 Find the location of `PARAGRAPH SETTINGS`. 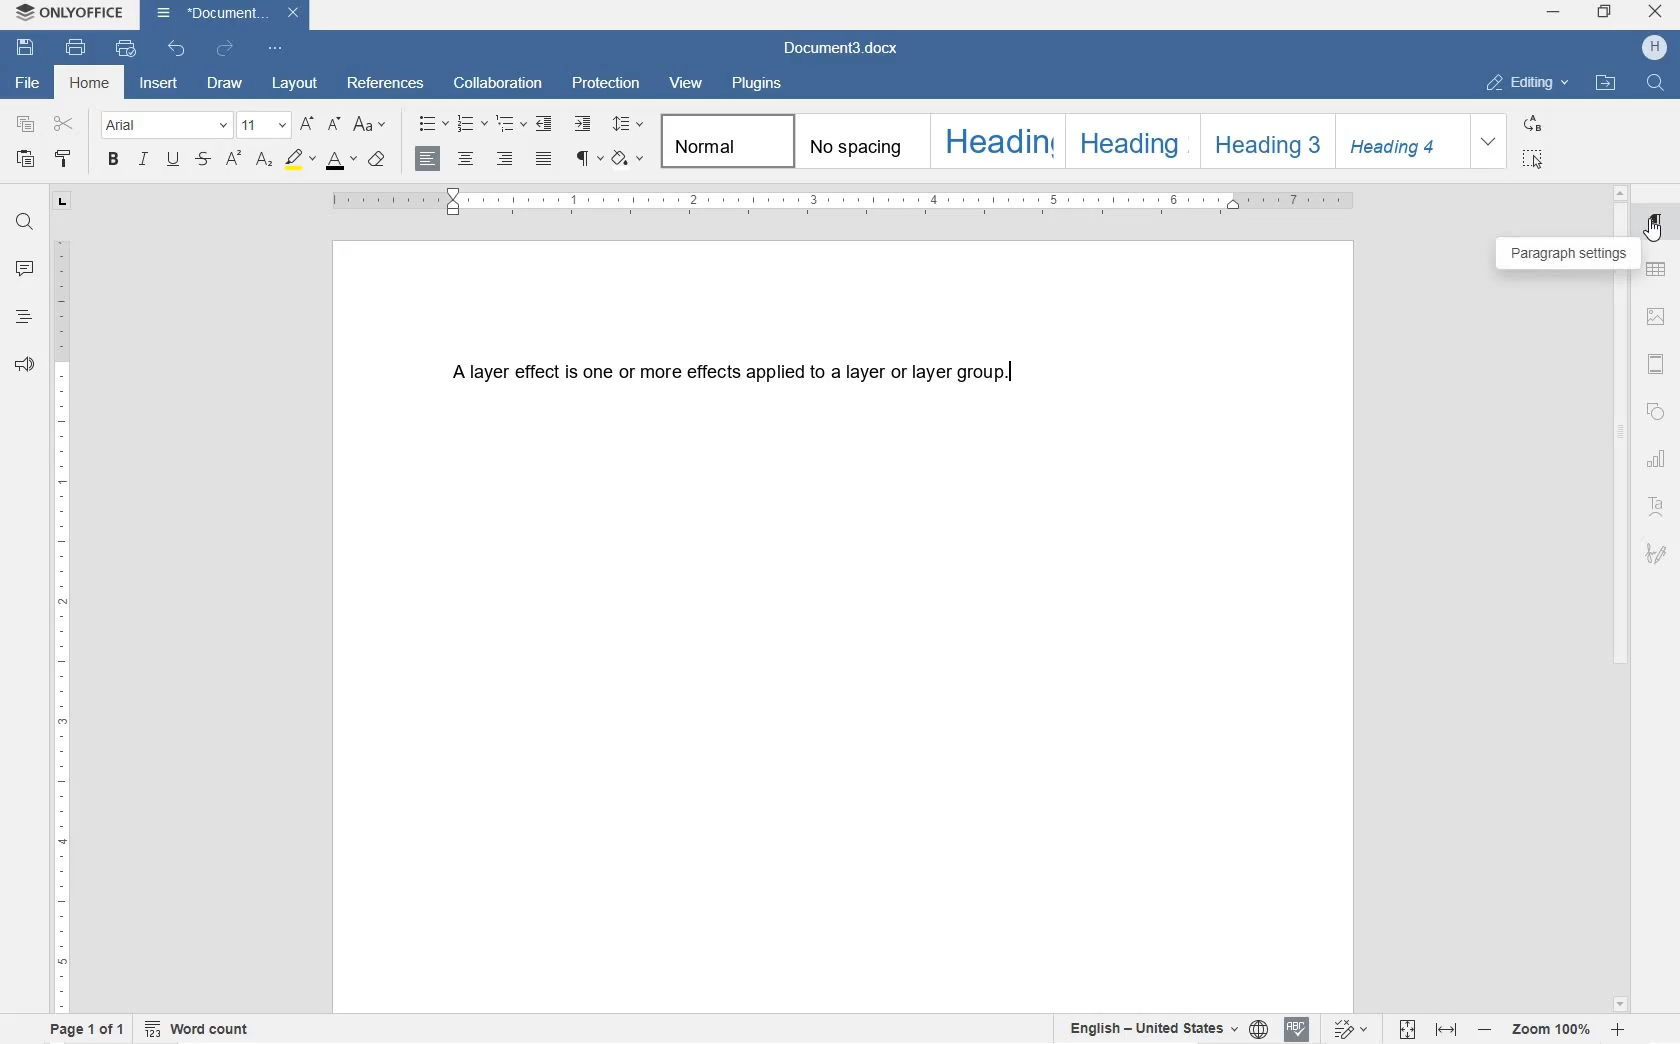

PARAGRAPH SETTINGS is located at coordinates (1656, 225).